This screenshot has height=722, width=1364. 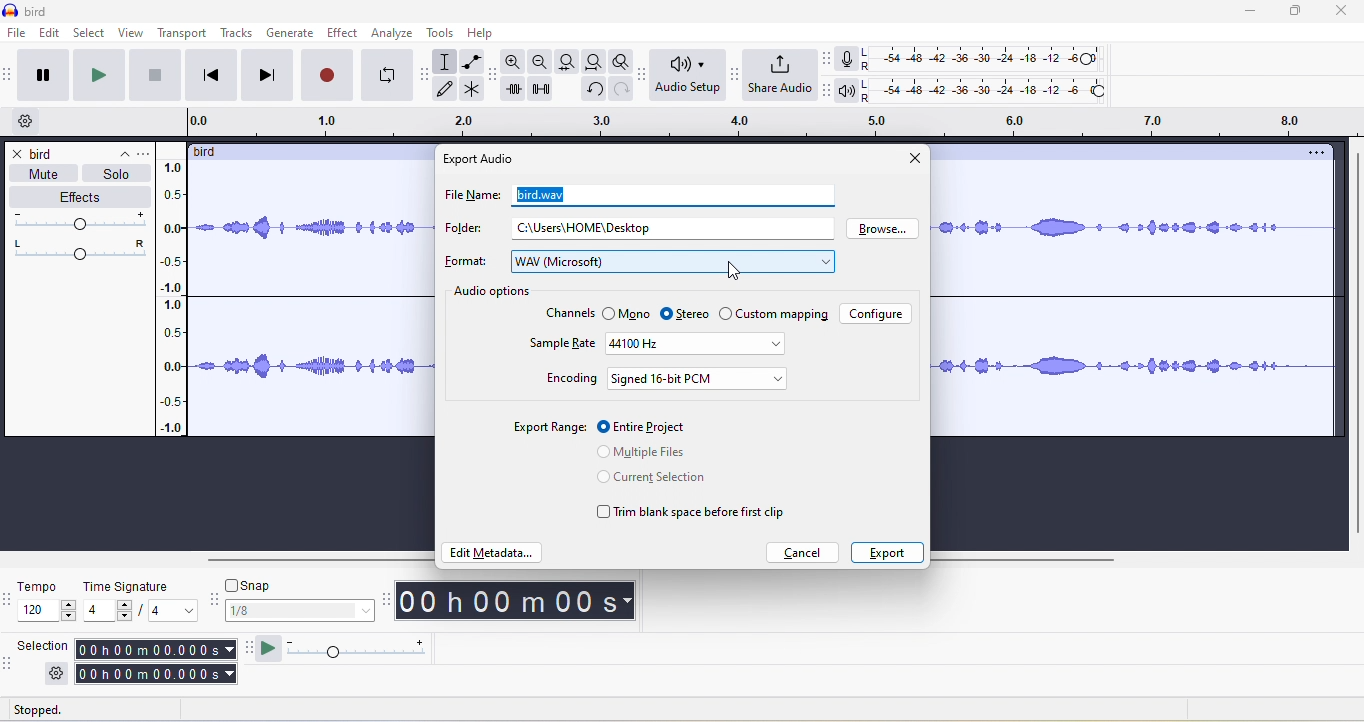 I want to click on filename, so click(x=538, y=193).